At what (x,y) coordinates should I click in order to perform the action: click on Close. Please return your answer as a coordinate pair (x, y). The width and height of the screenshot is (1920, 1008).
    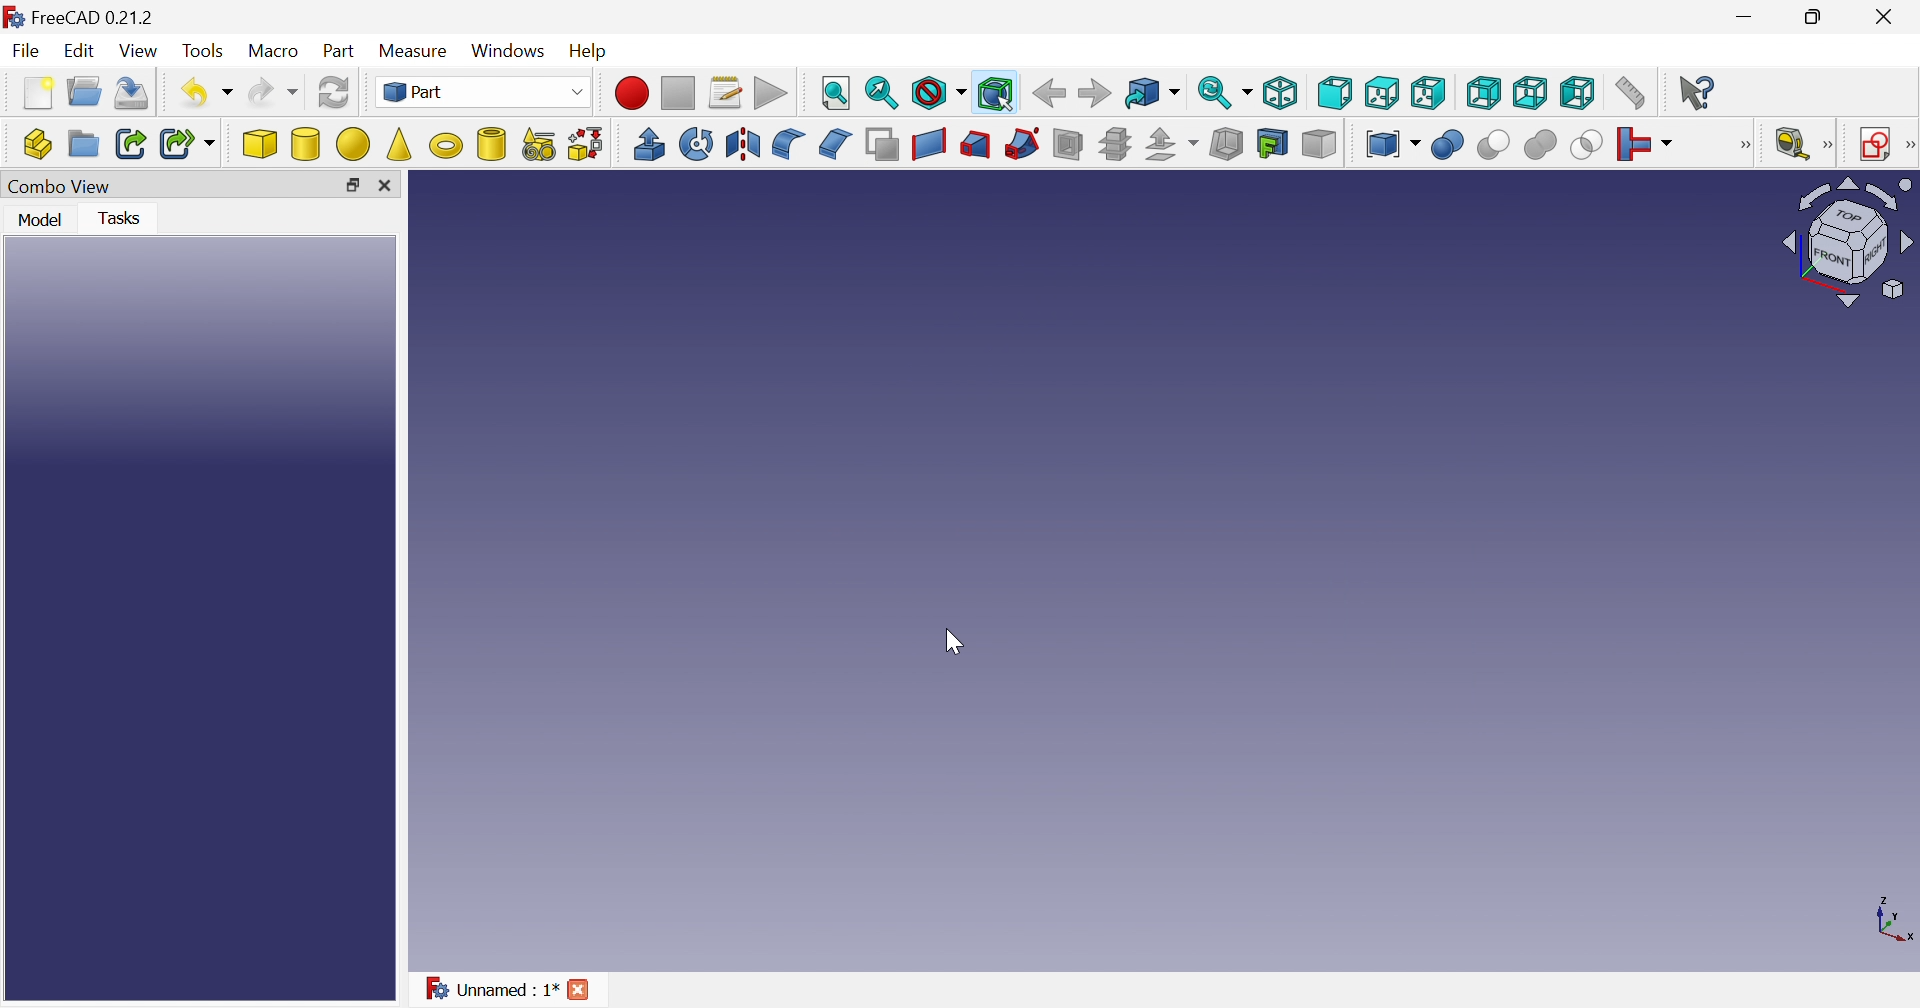
    Looking at the image, I should click on (581, 988).